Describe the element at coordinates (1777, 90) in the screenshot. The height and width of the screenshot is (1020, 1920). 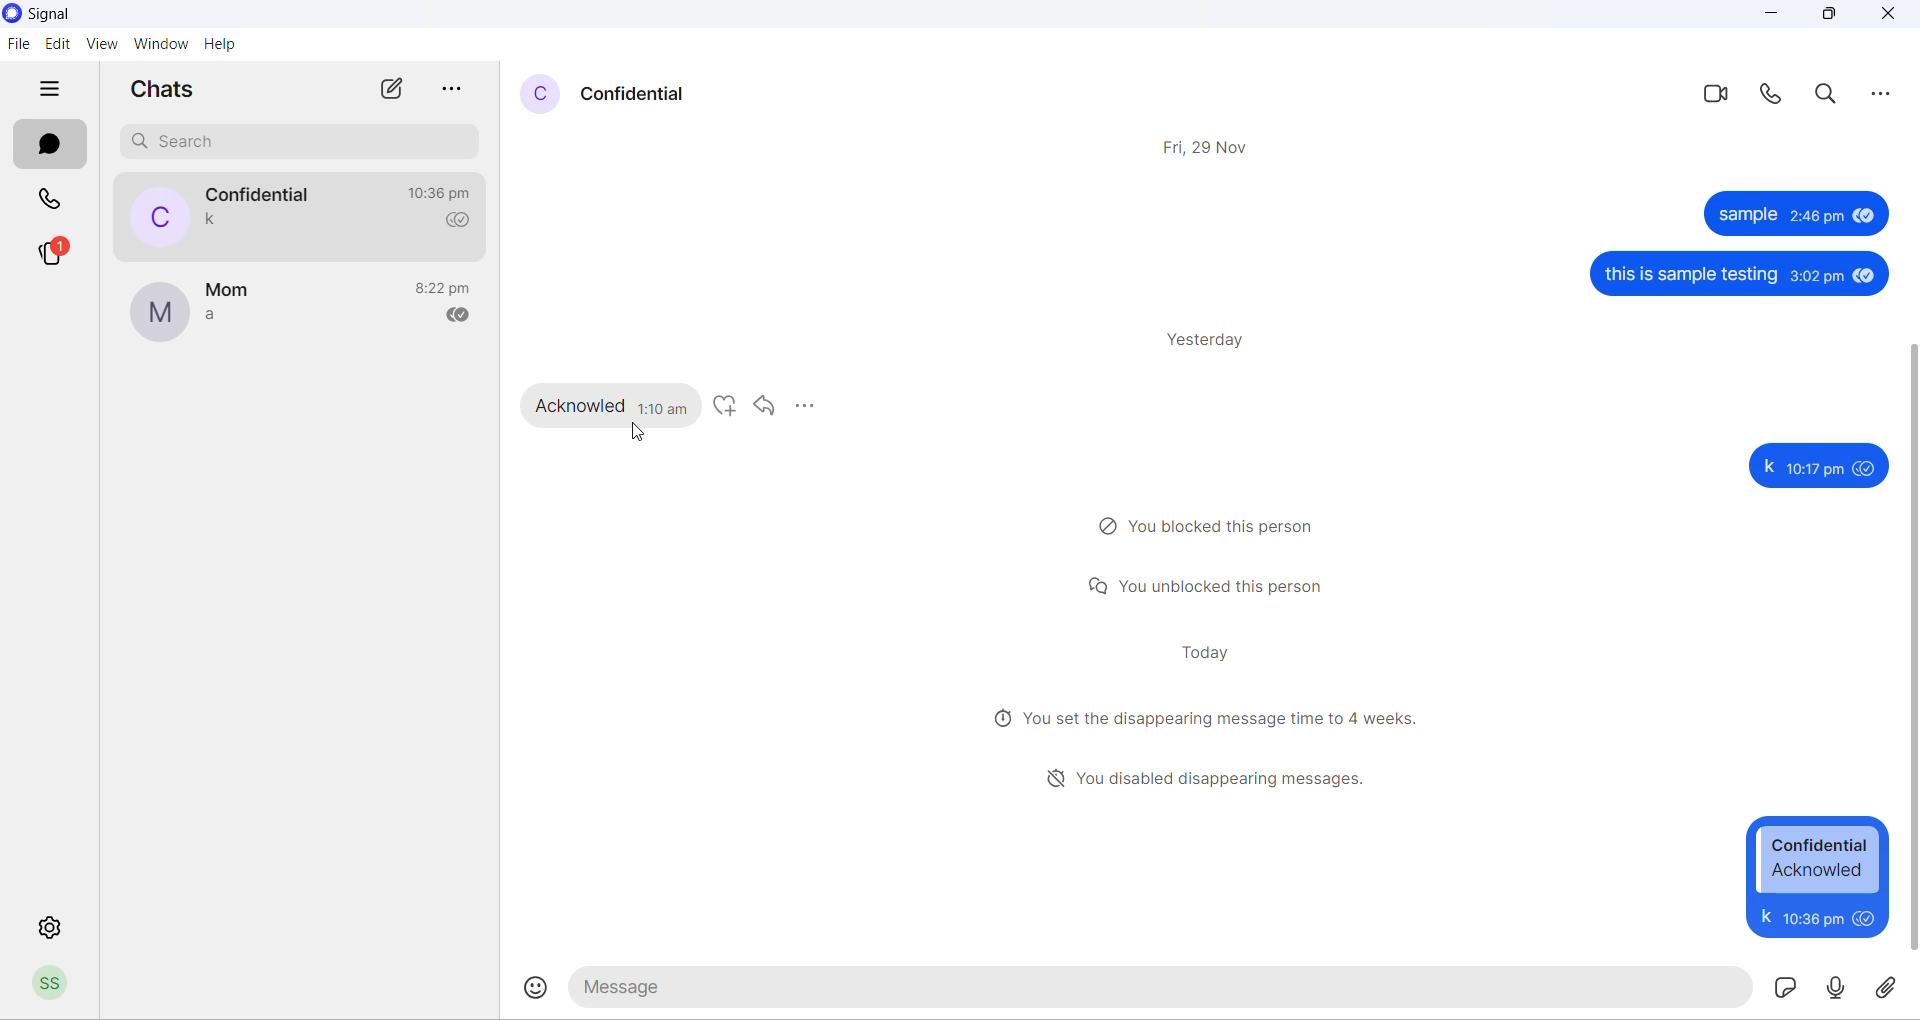
I see `voice call` at that location.